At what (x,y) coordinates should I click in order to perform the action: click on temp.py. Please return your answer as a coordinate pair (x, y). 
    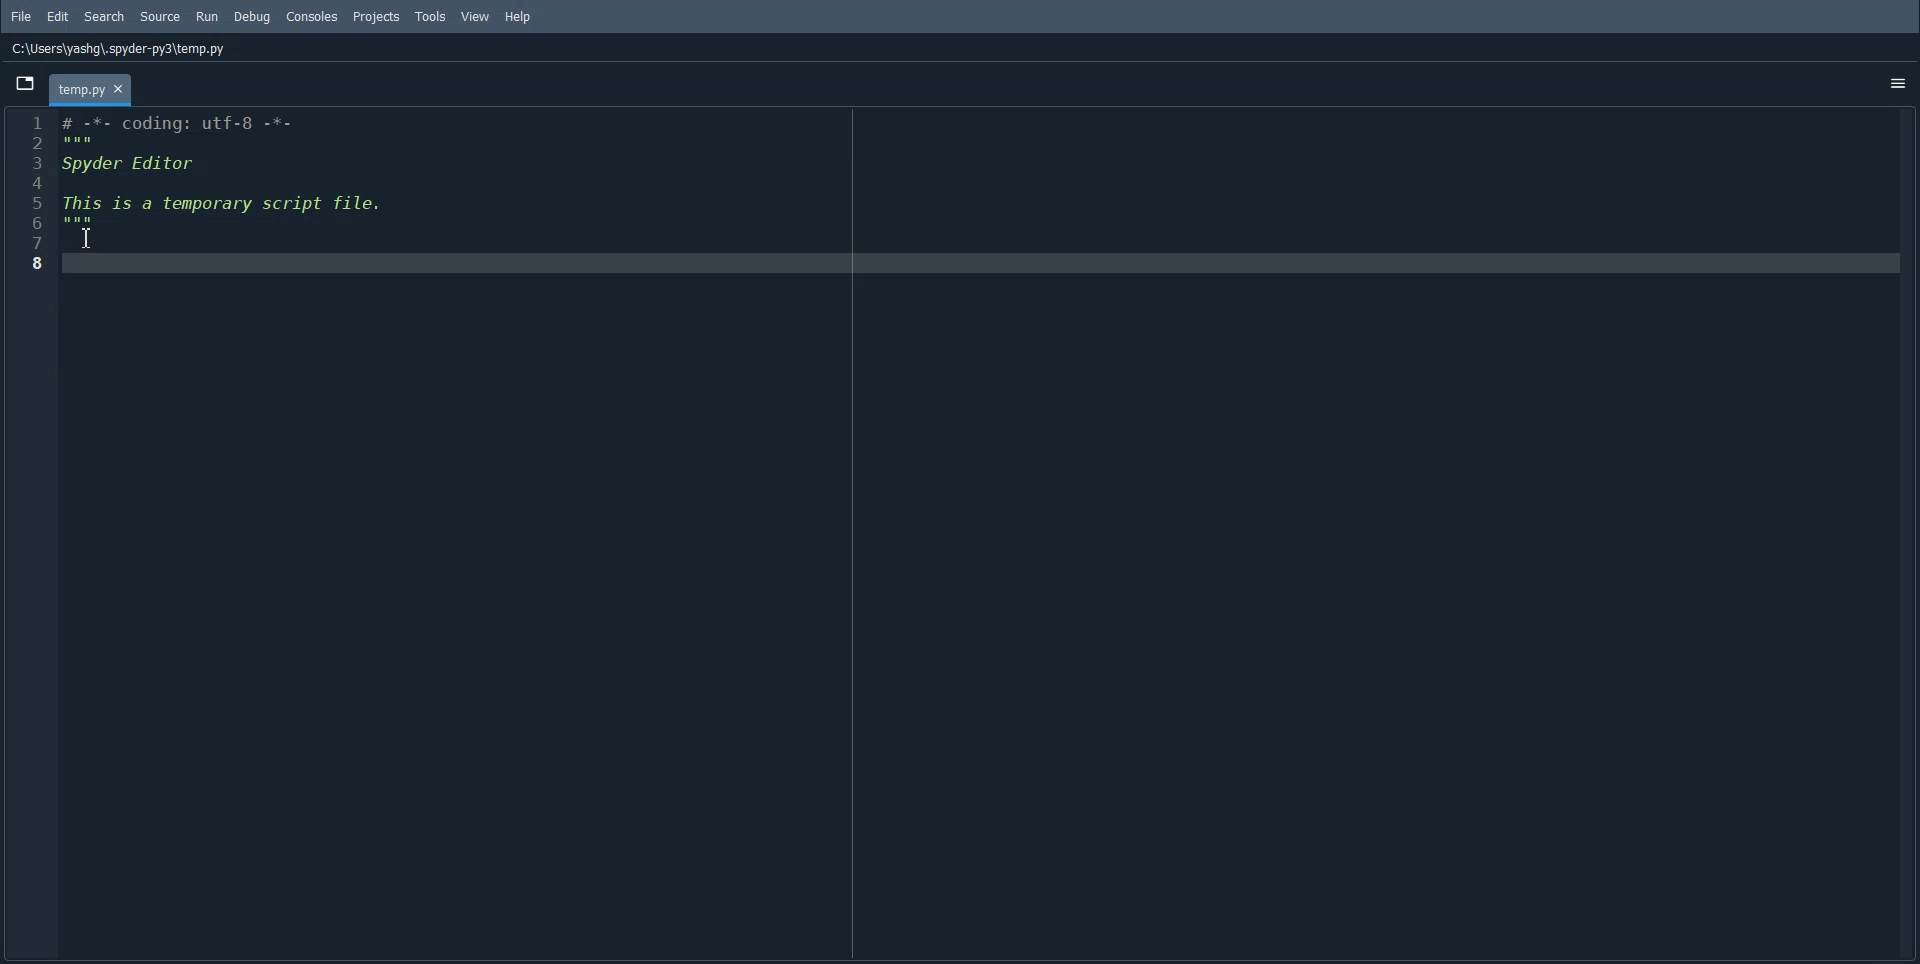
    Looking at the image, I should click on (92, 89).